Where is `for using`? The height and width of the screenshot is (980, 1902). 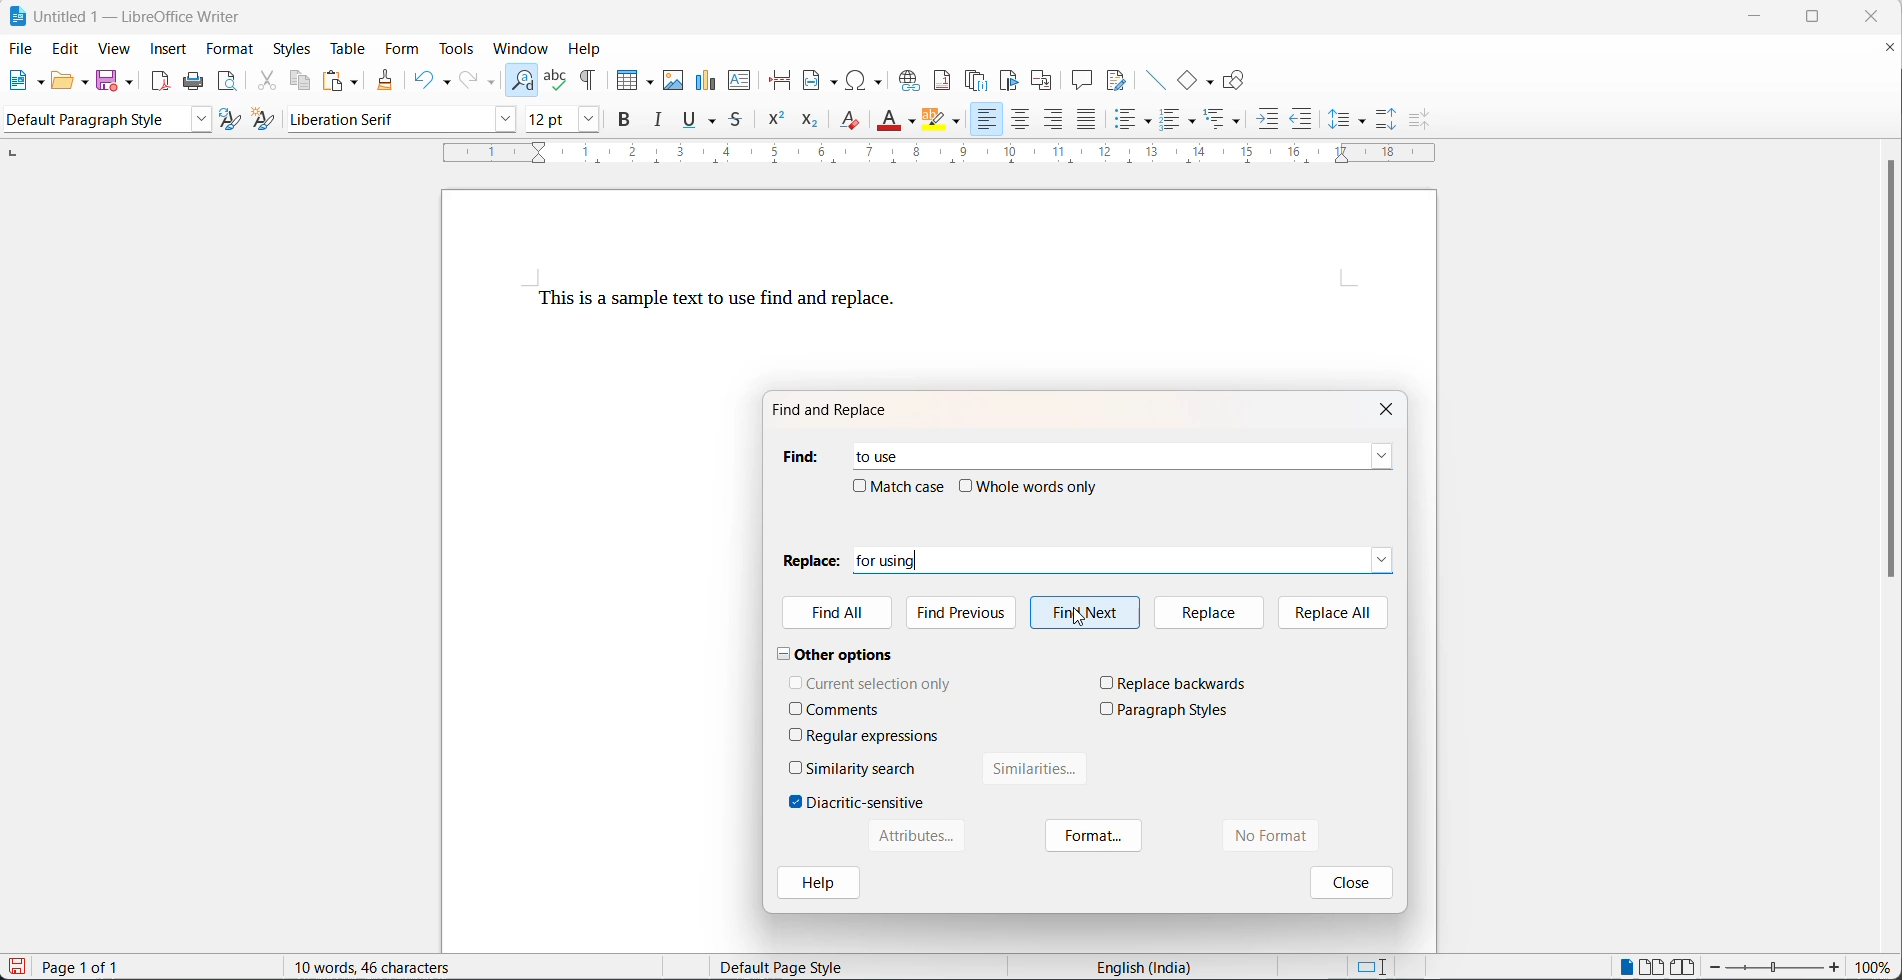
for using is located at coordinates (1105, 560).